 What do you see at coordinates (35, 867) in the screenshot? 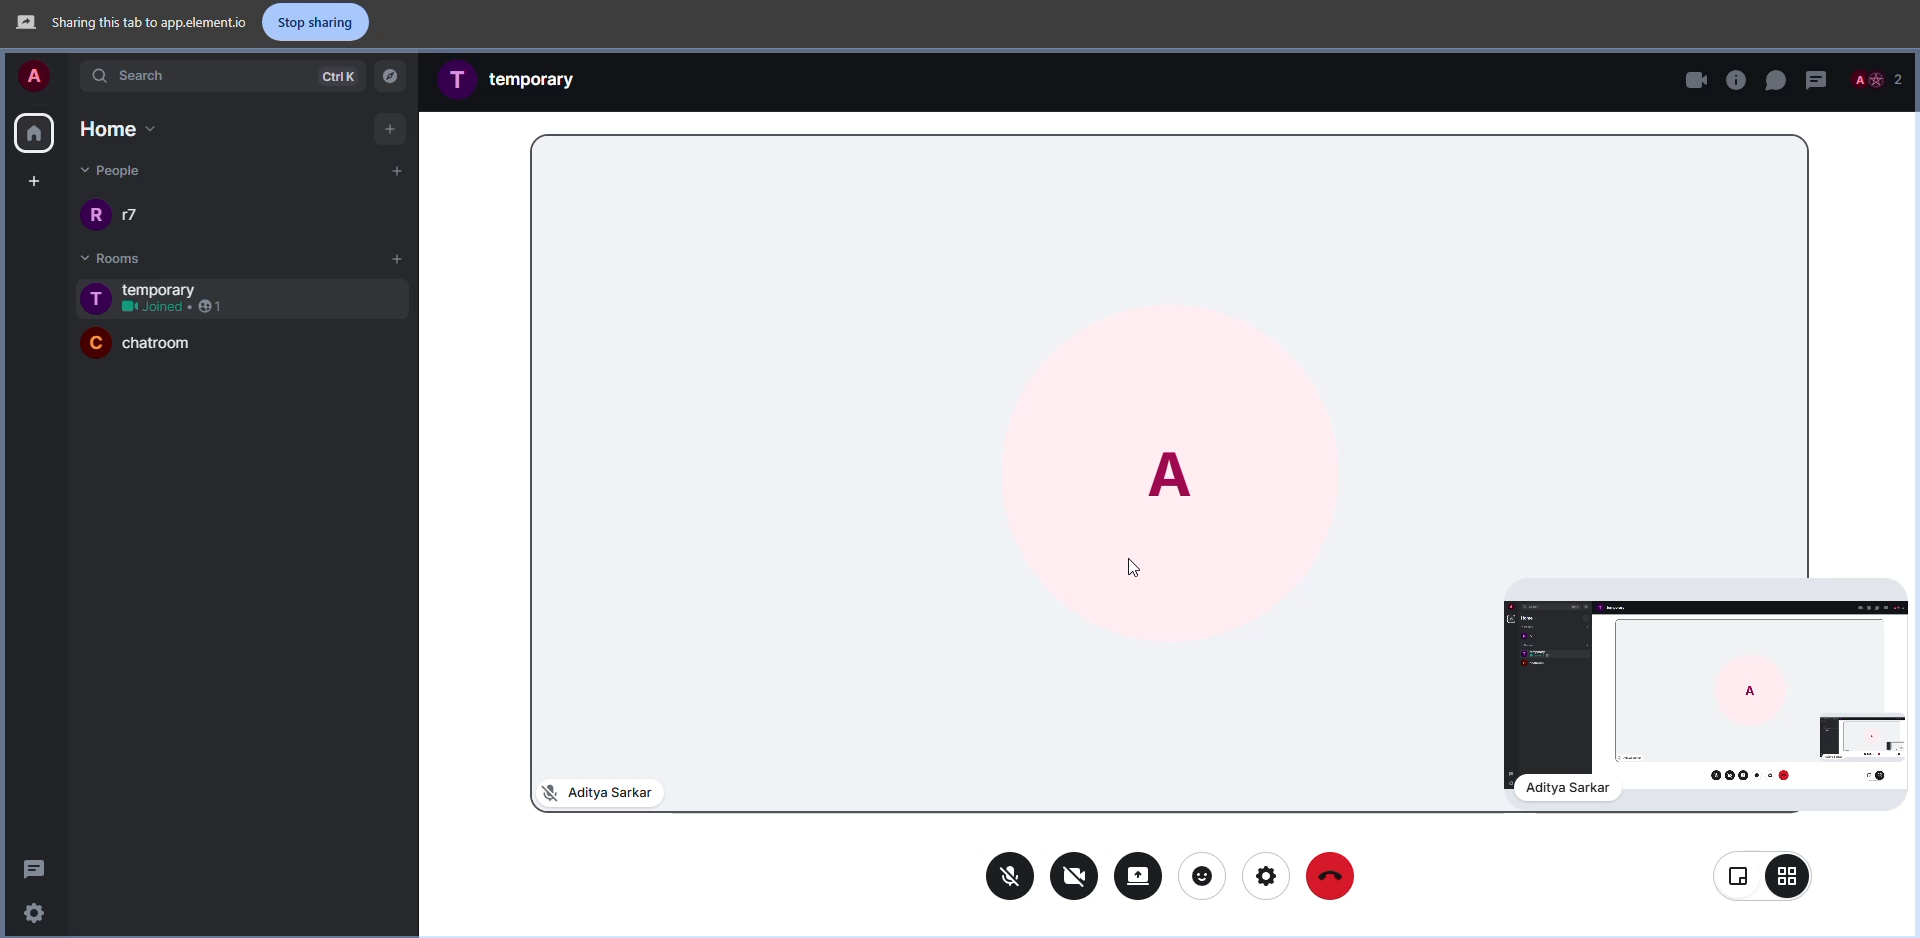
I see `threads` at bounding box center [35, 867].